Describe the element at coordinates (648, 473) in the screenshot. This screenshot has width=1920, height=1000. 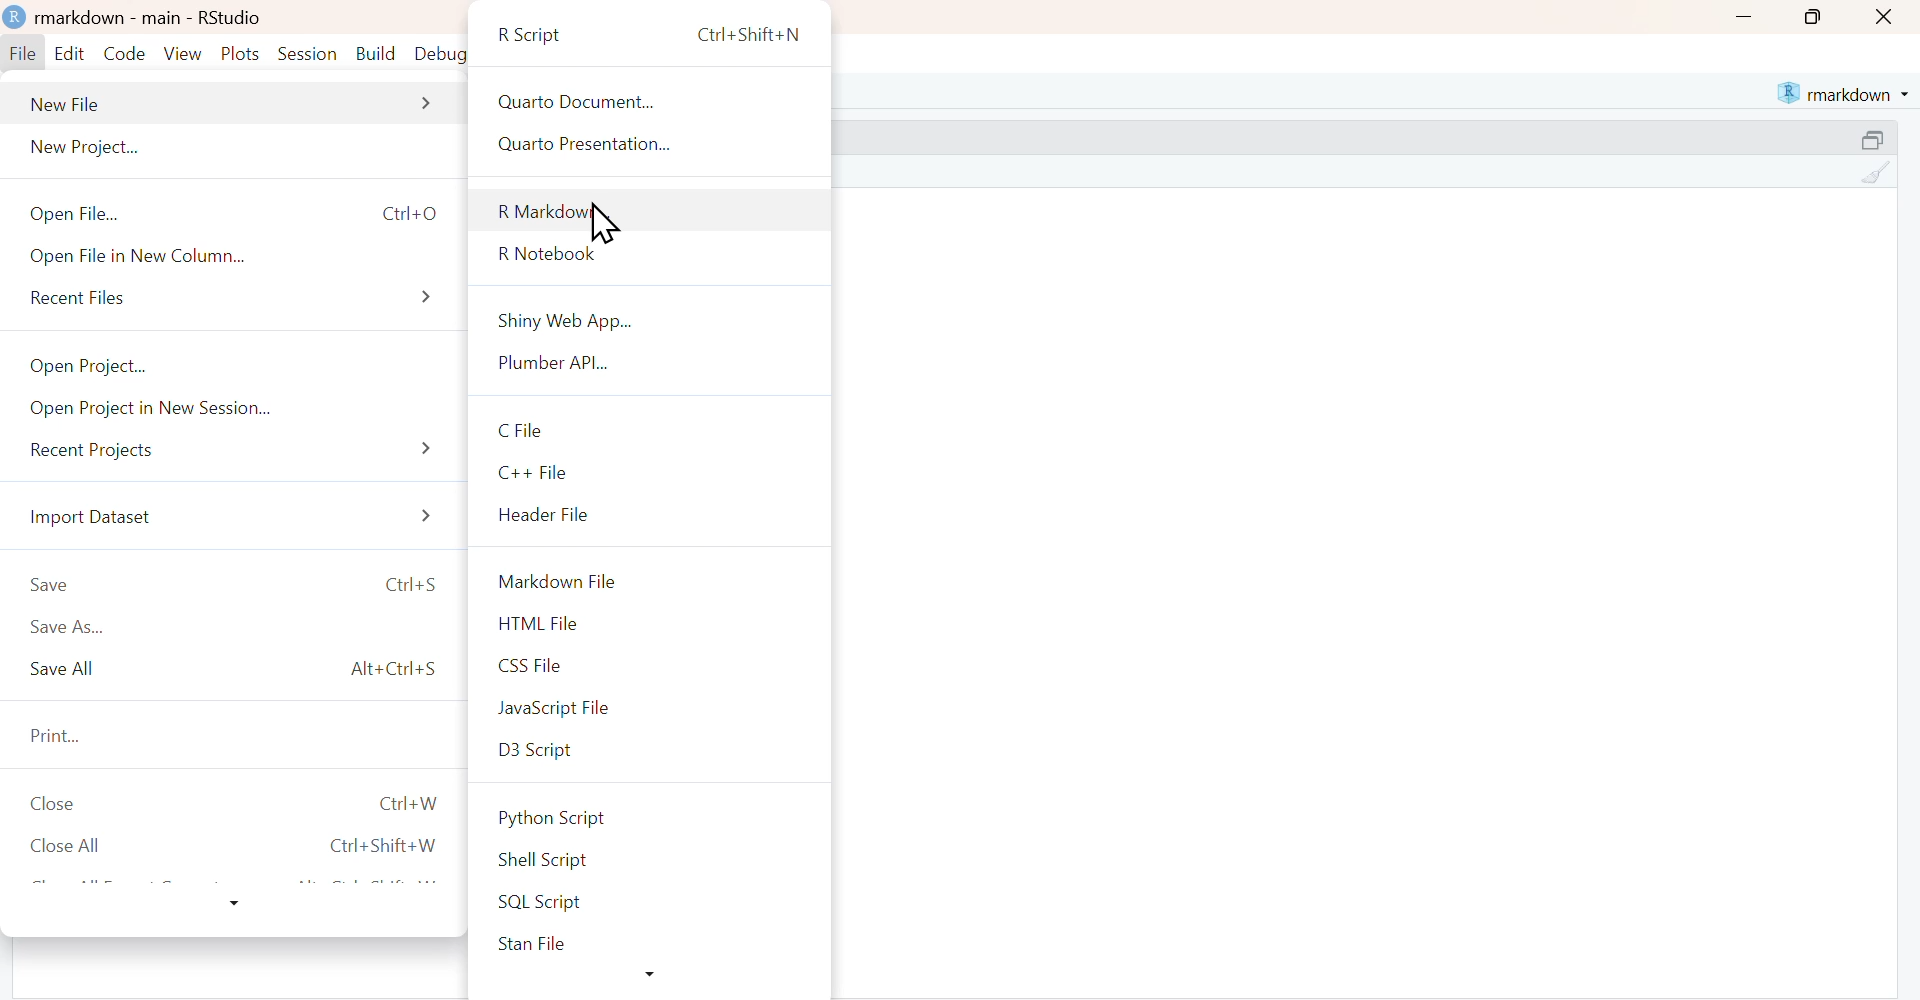
I see `C++ File` at that location.